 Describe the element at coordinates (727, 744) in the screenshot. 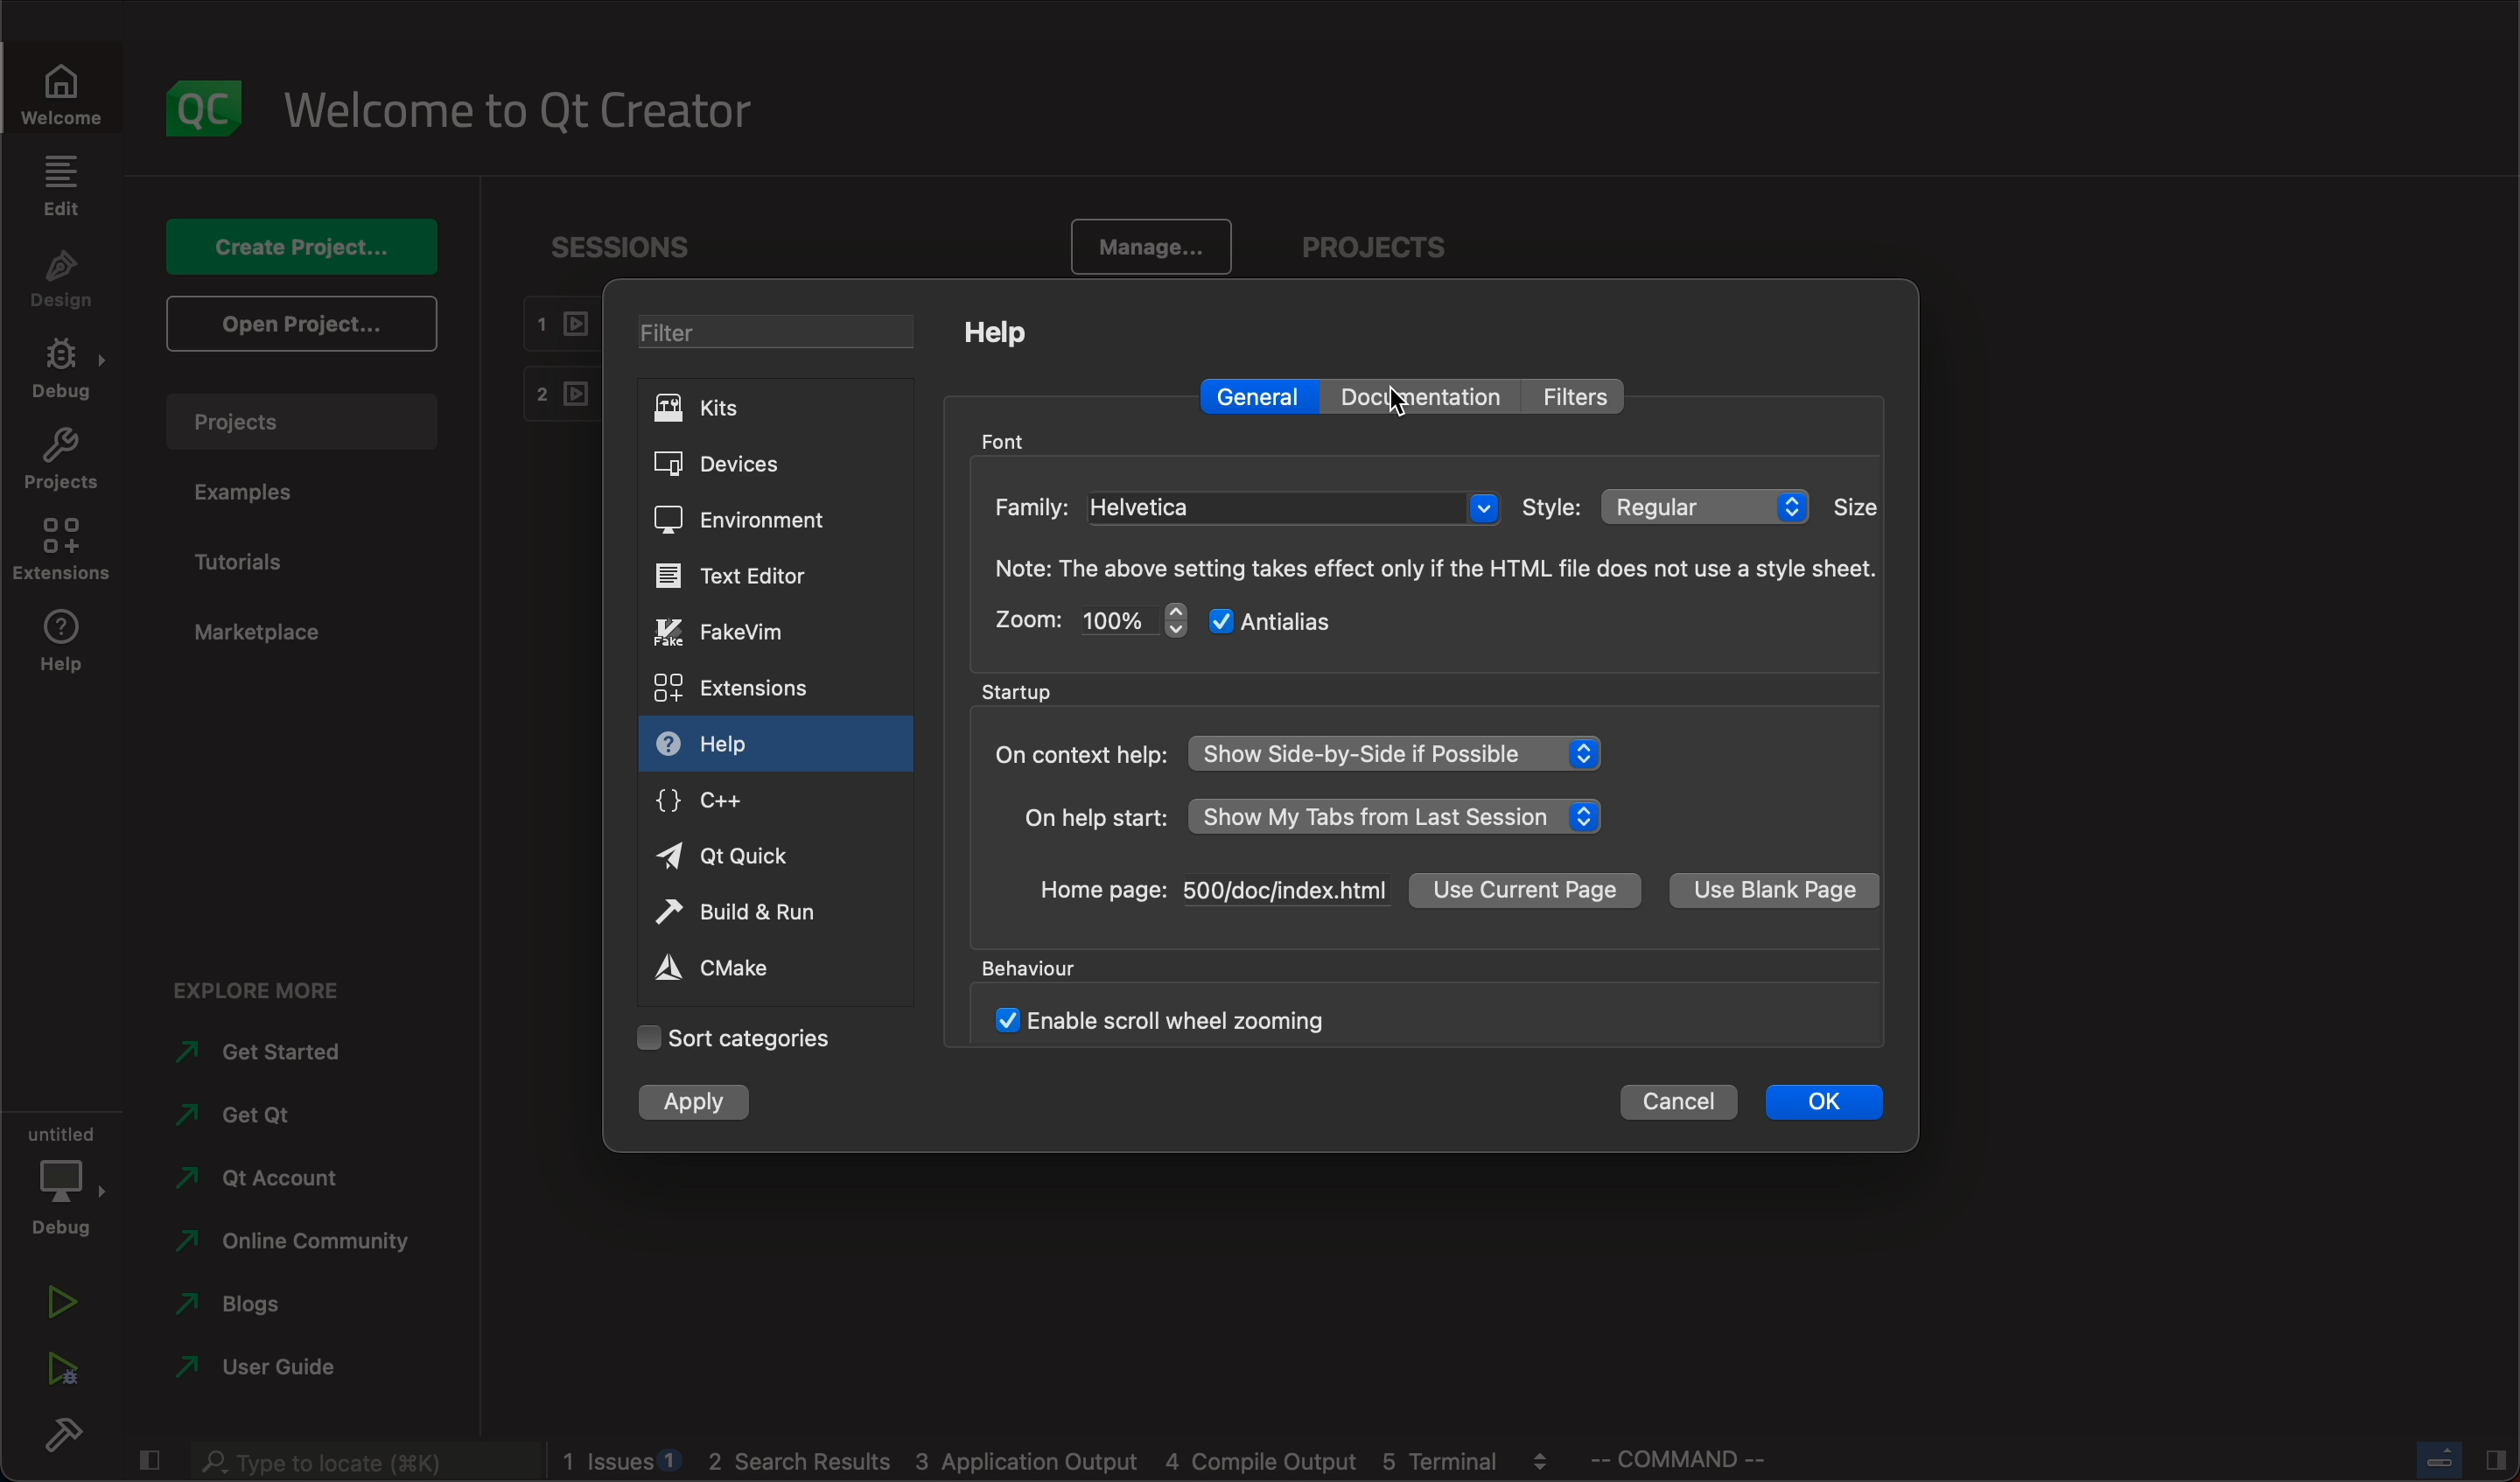

I see `help` at that location.